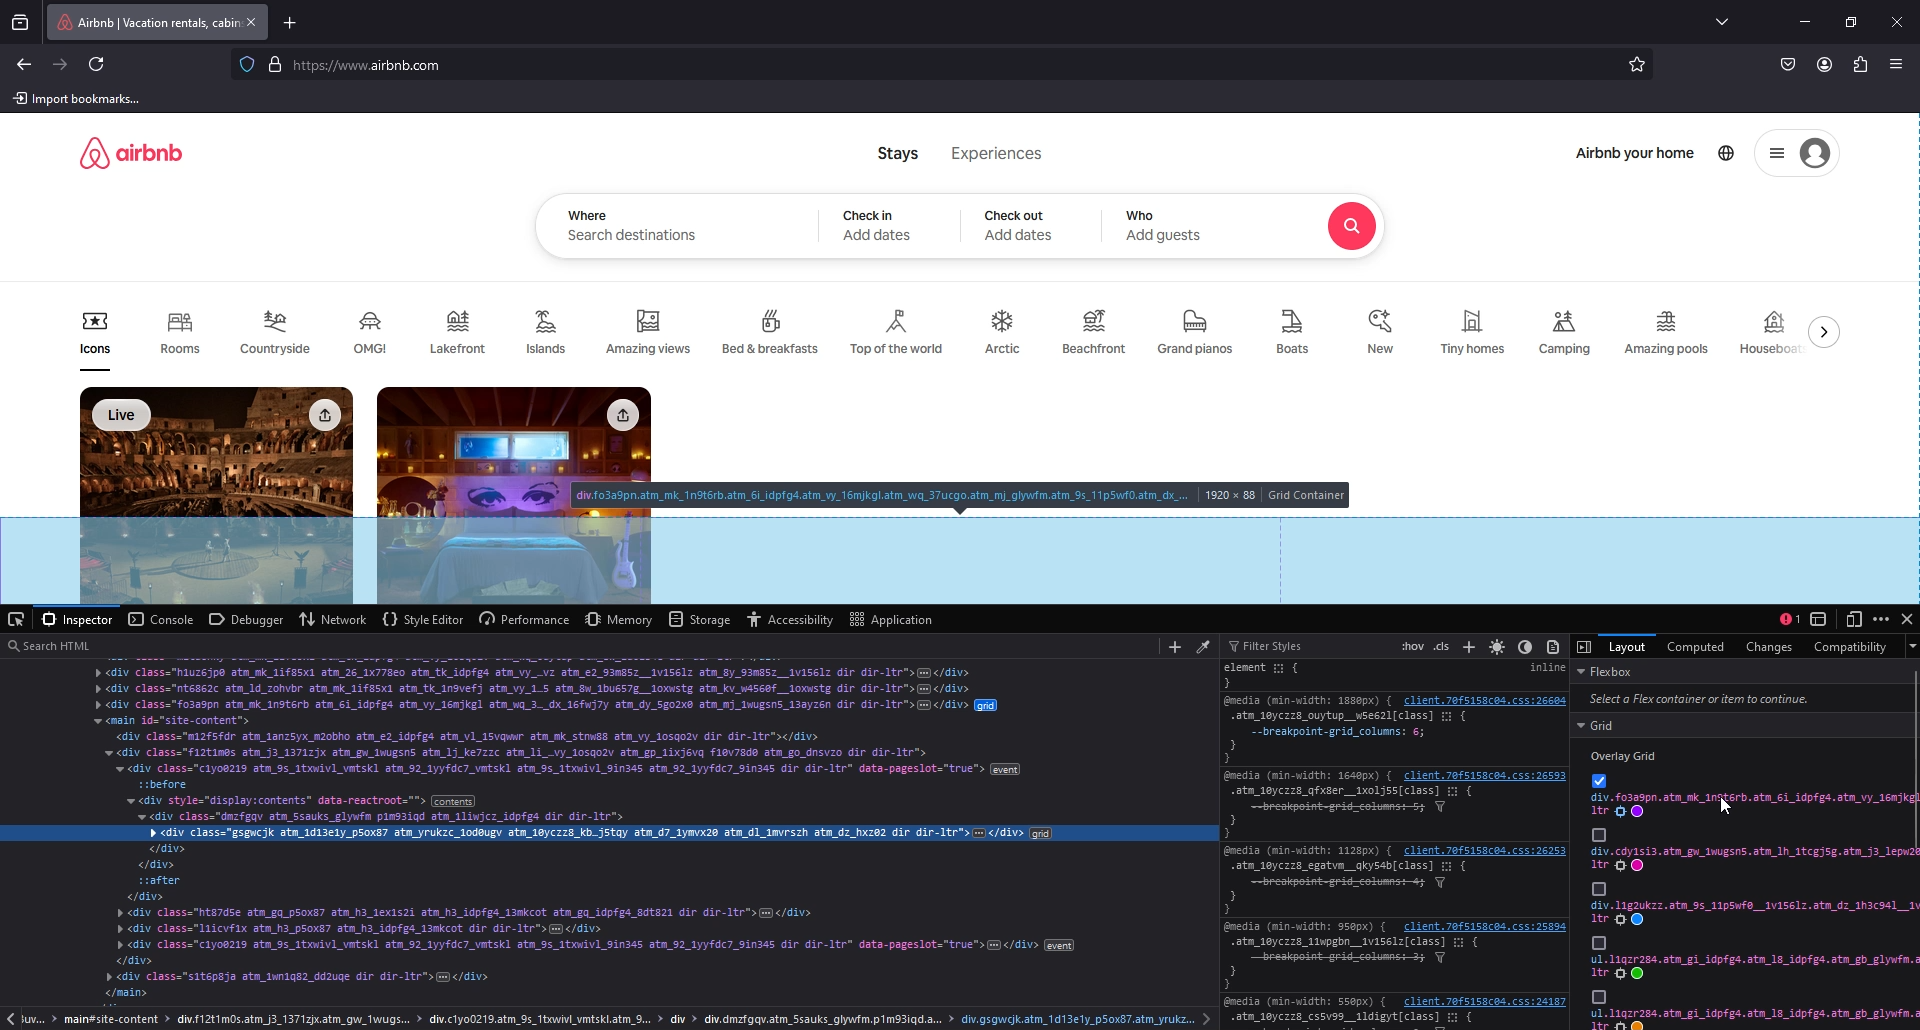 Image resolution: width=1920 pixels, height=1030 pixels. What do you see at coordinates (1095, 334) in the screenshot?
I see `Beachfront` at bounding box center [1095, 334].